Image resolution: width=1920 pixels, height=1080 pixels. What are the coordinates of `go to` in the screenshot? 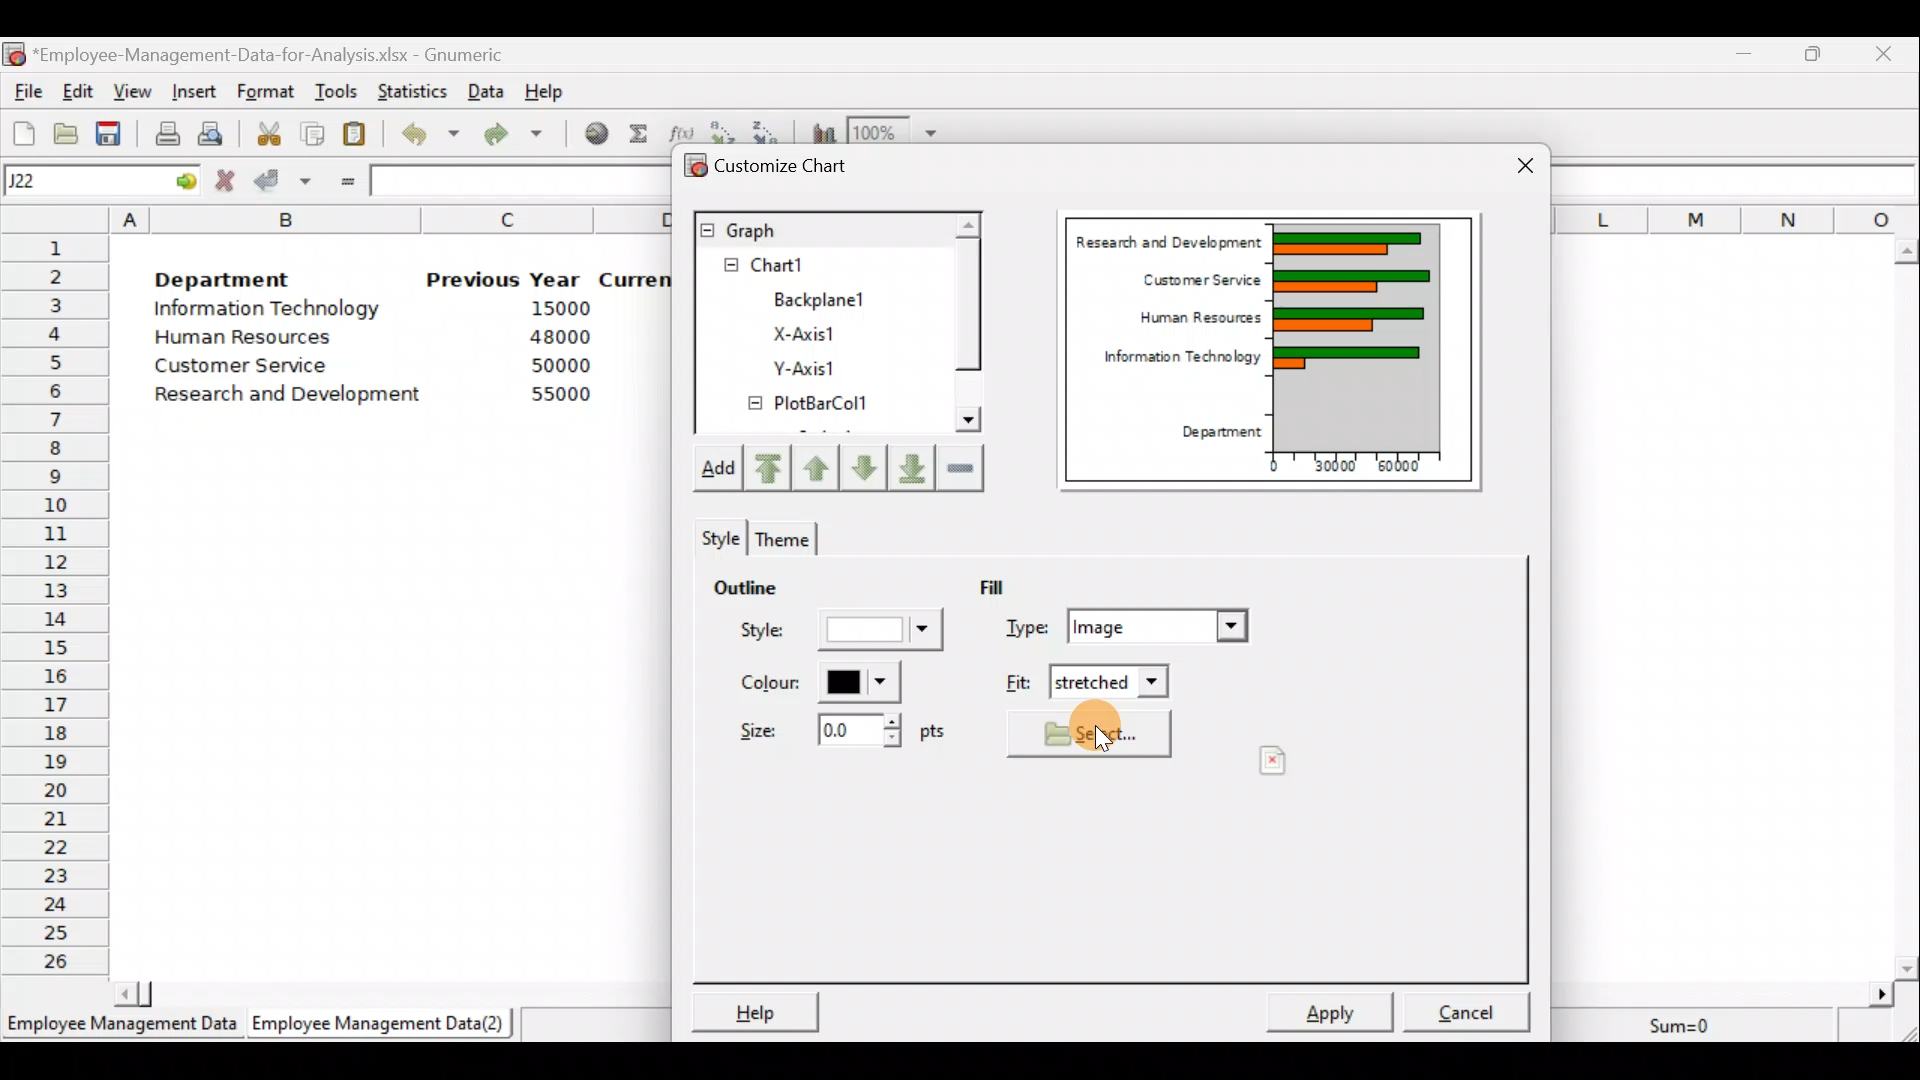 It's located at (184, 181).